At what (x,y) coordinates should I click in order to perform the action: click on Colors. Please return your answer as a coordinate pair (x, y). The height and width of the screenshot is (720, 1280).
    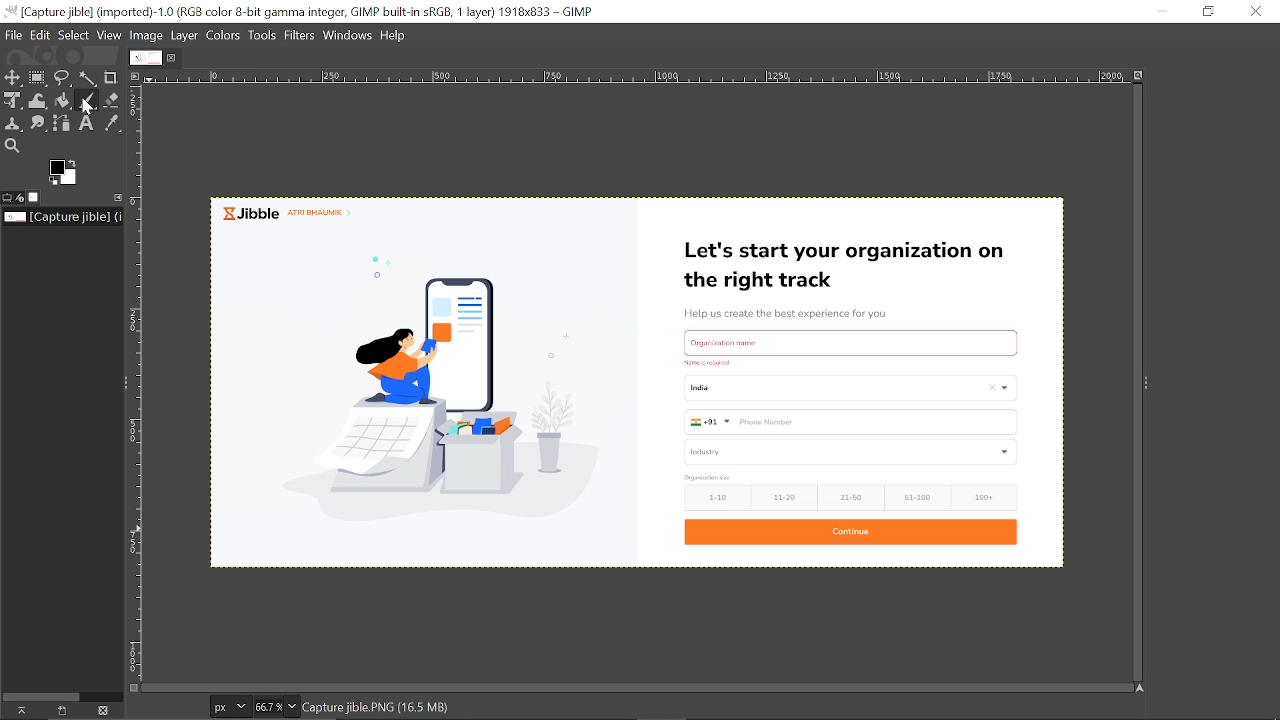
    Looking at the image, I should click on (225, 36).